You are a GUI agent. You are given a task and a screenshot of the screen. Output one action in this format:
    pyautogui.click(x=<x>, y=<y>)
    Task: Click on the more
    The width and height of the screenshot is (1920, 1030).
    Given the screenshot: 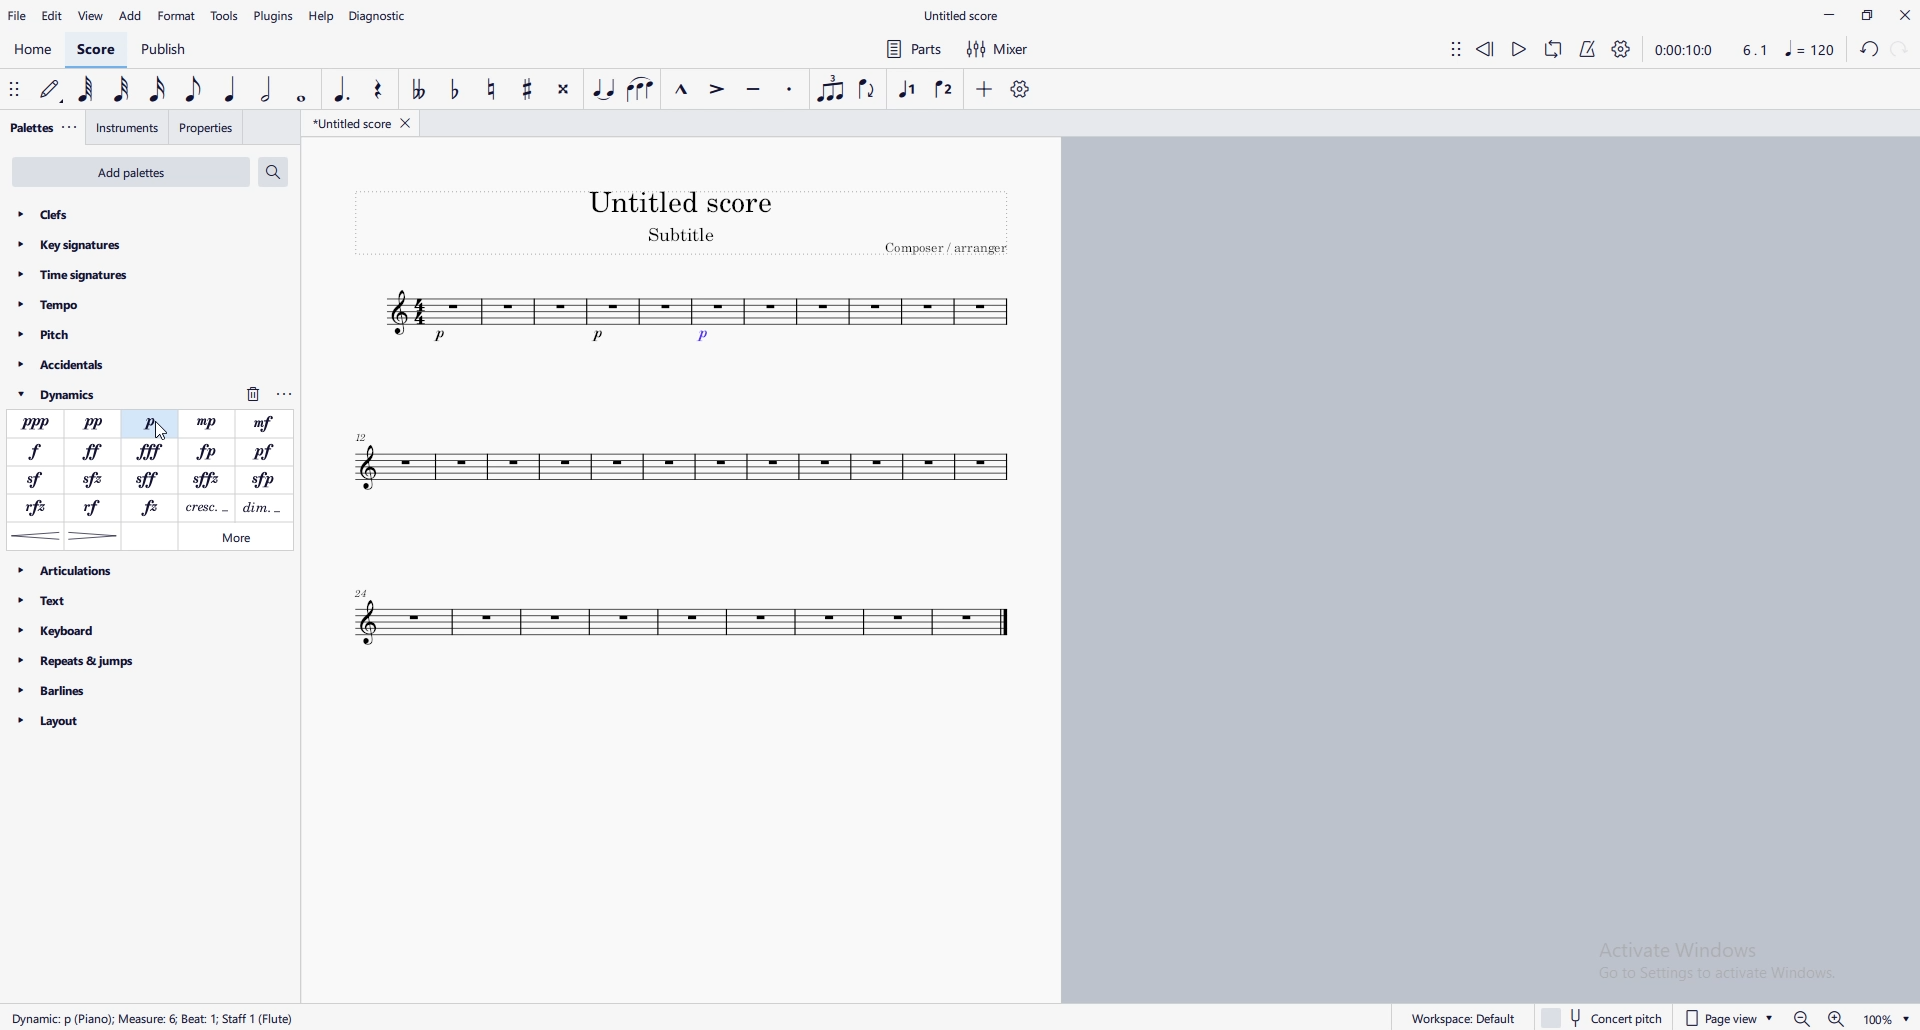 What is the action you would take?
    pyautogui.click(x=237, y=537)
    